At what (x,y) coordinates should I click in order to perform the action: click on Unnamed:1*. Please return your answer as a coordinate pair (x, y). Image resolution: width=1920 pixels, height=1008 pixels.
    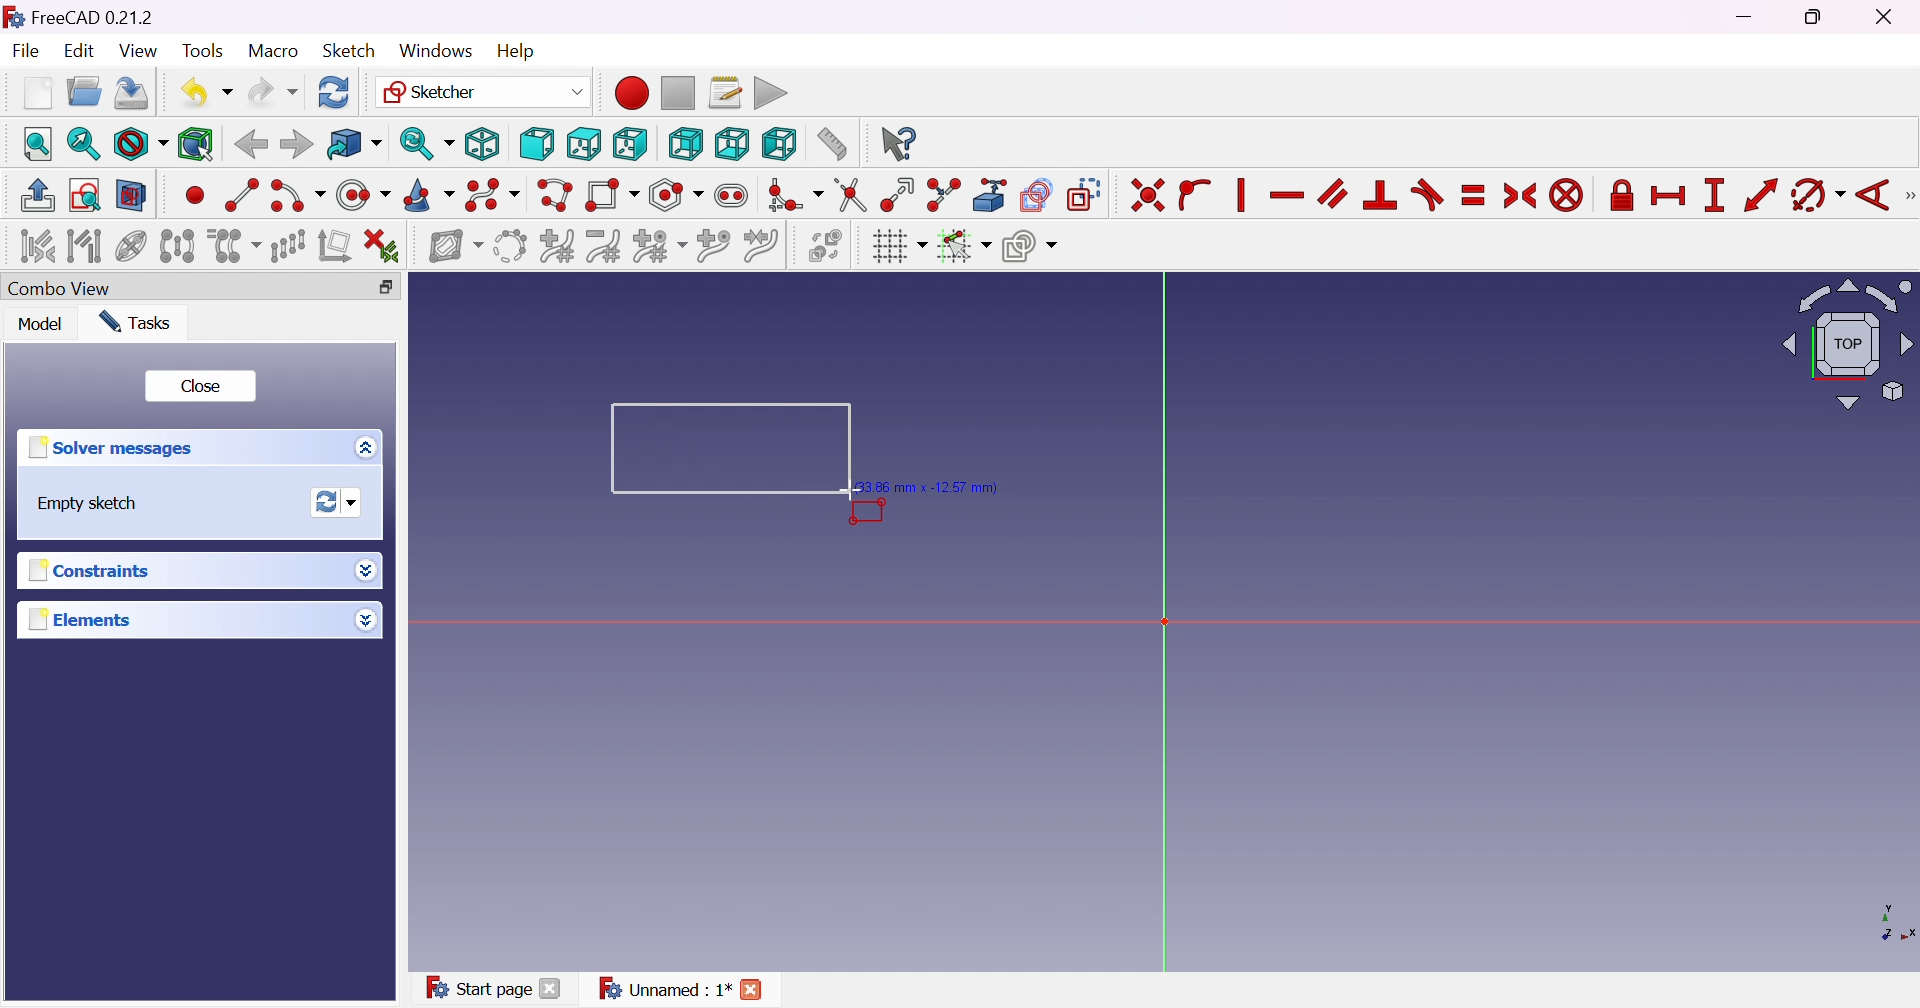
    Looking at the image, I should click on (664, 991).